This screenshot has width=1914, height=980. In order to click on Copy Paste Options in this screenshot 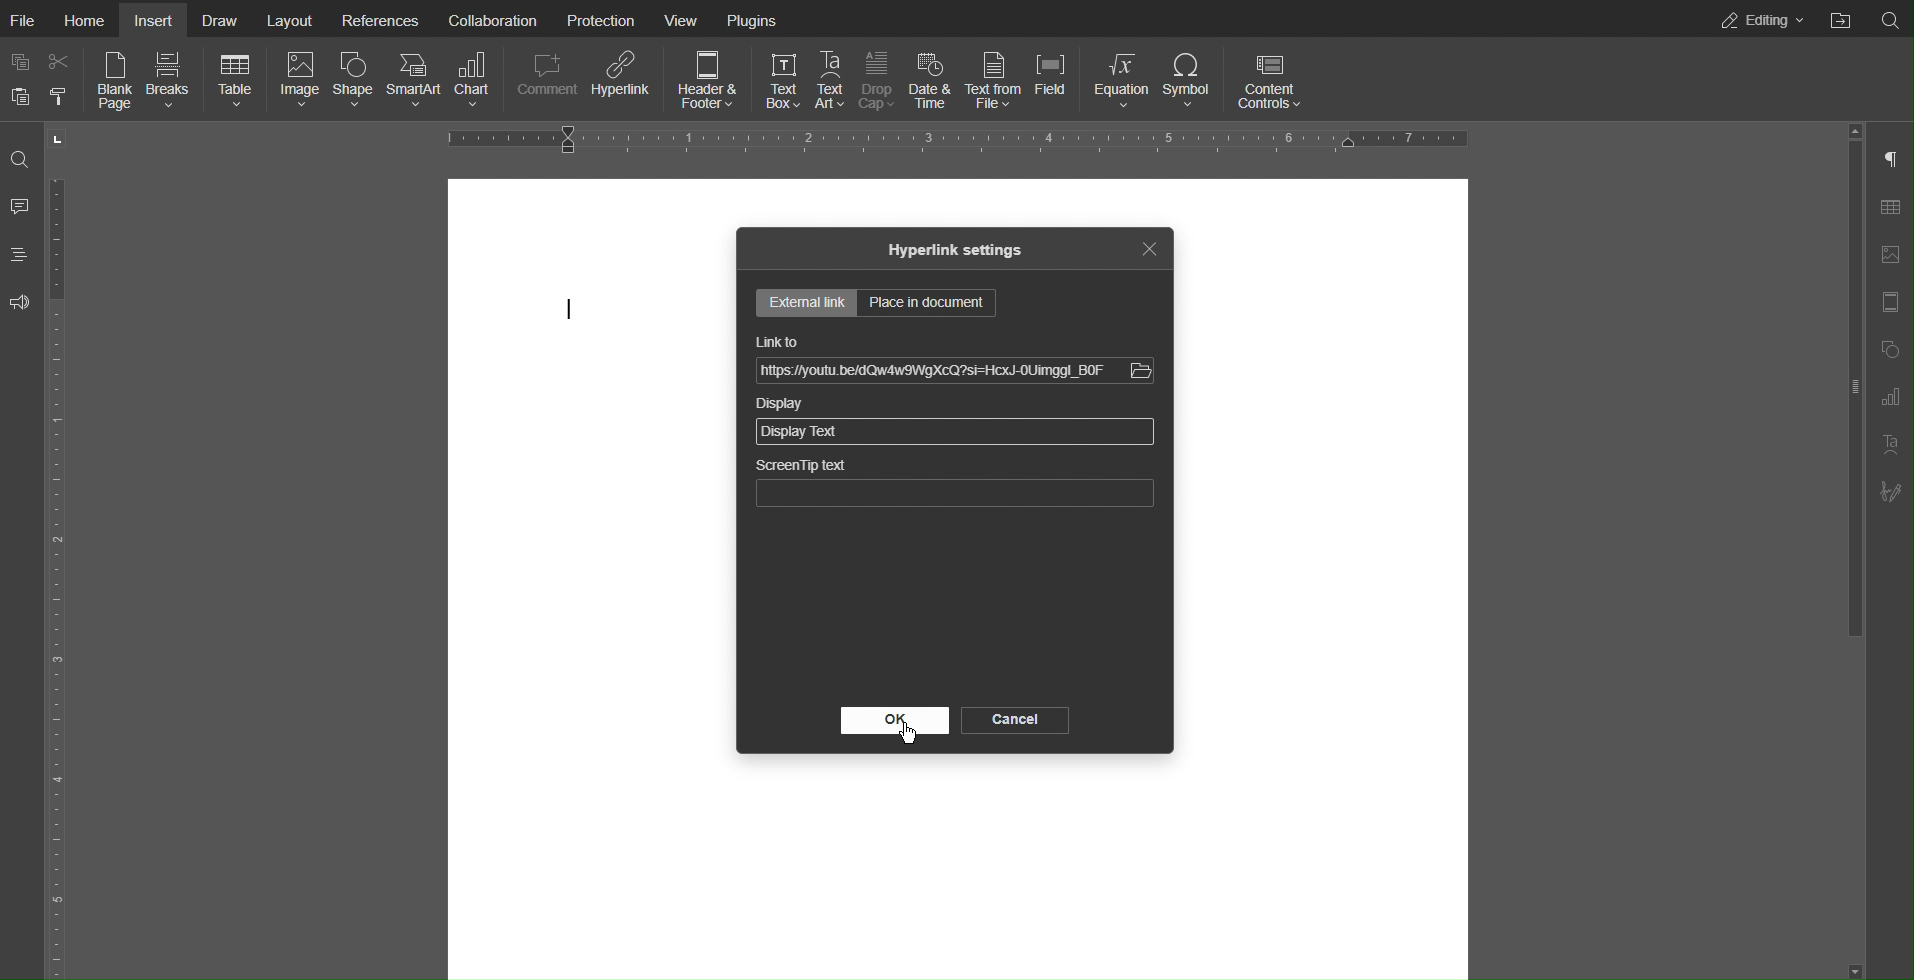, I will do `click(38, 80)`.